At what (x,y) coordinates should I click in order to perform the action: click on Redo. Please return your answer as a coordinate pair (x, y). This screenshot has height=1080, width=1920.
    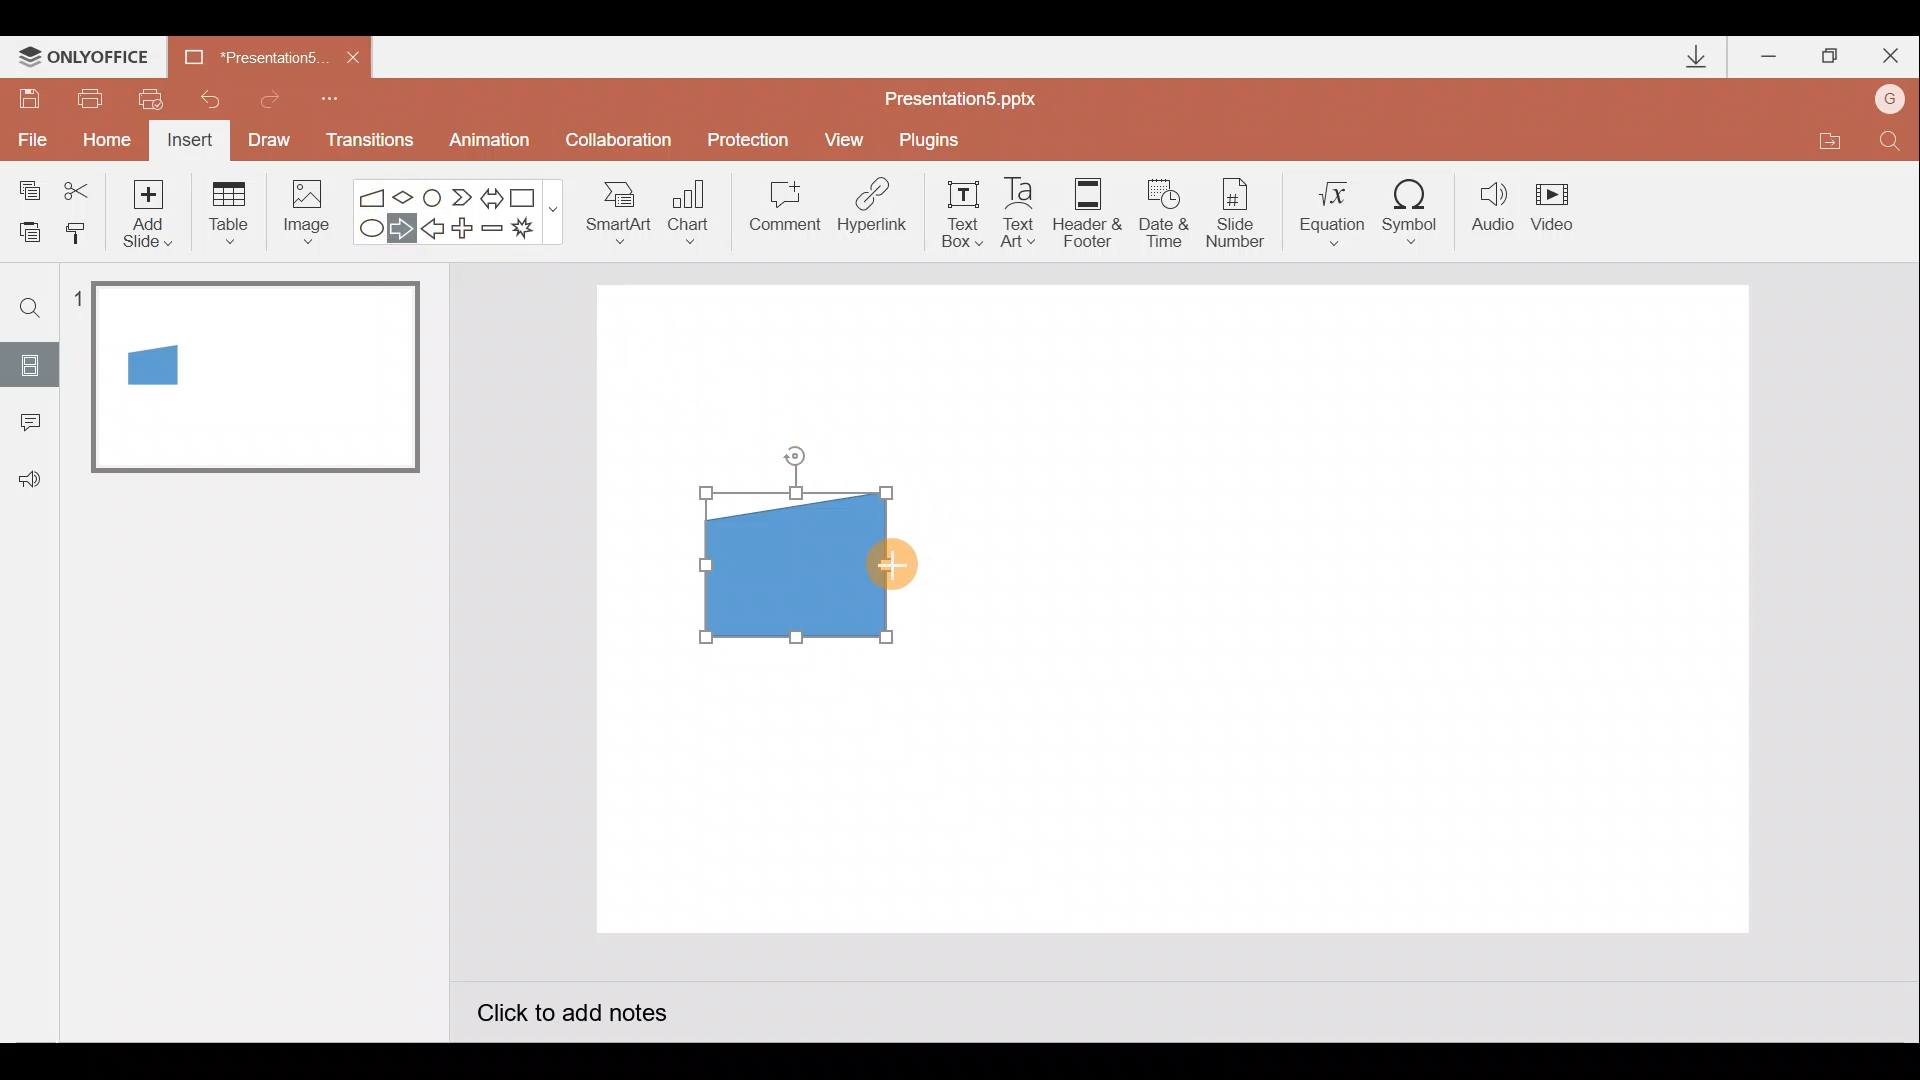
    Looking at the image, I should click on (271, 96).